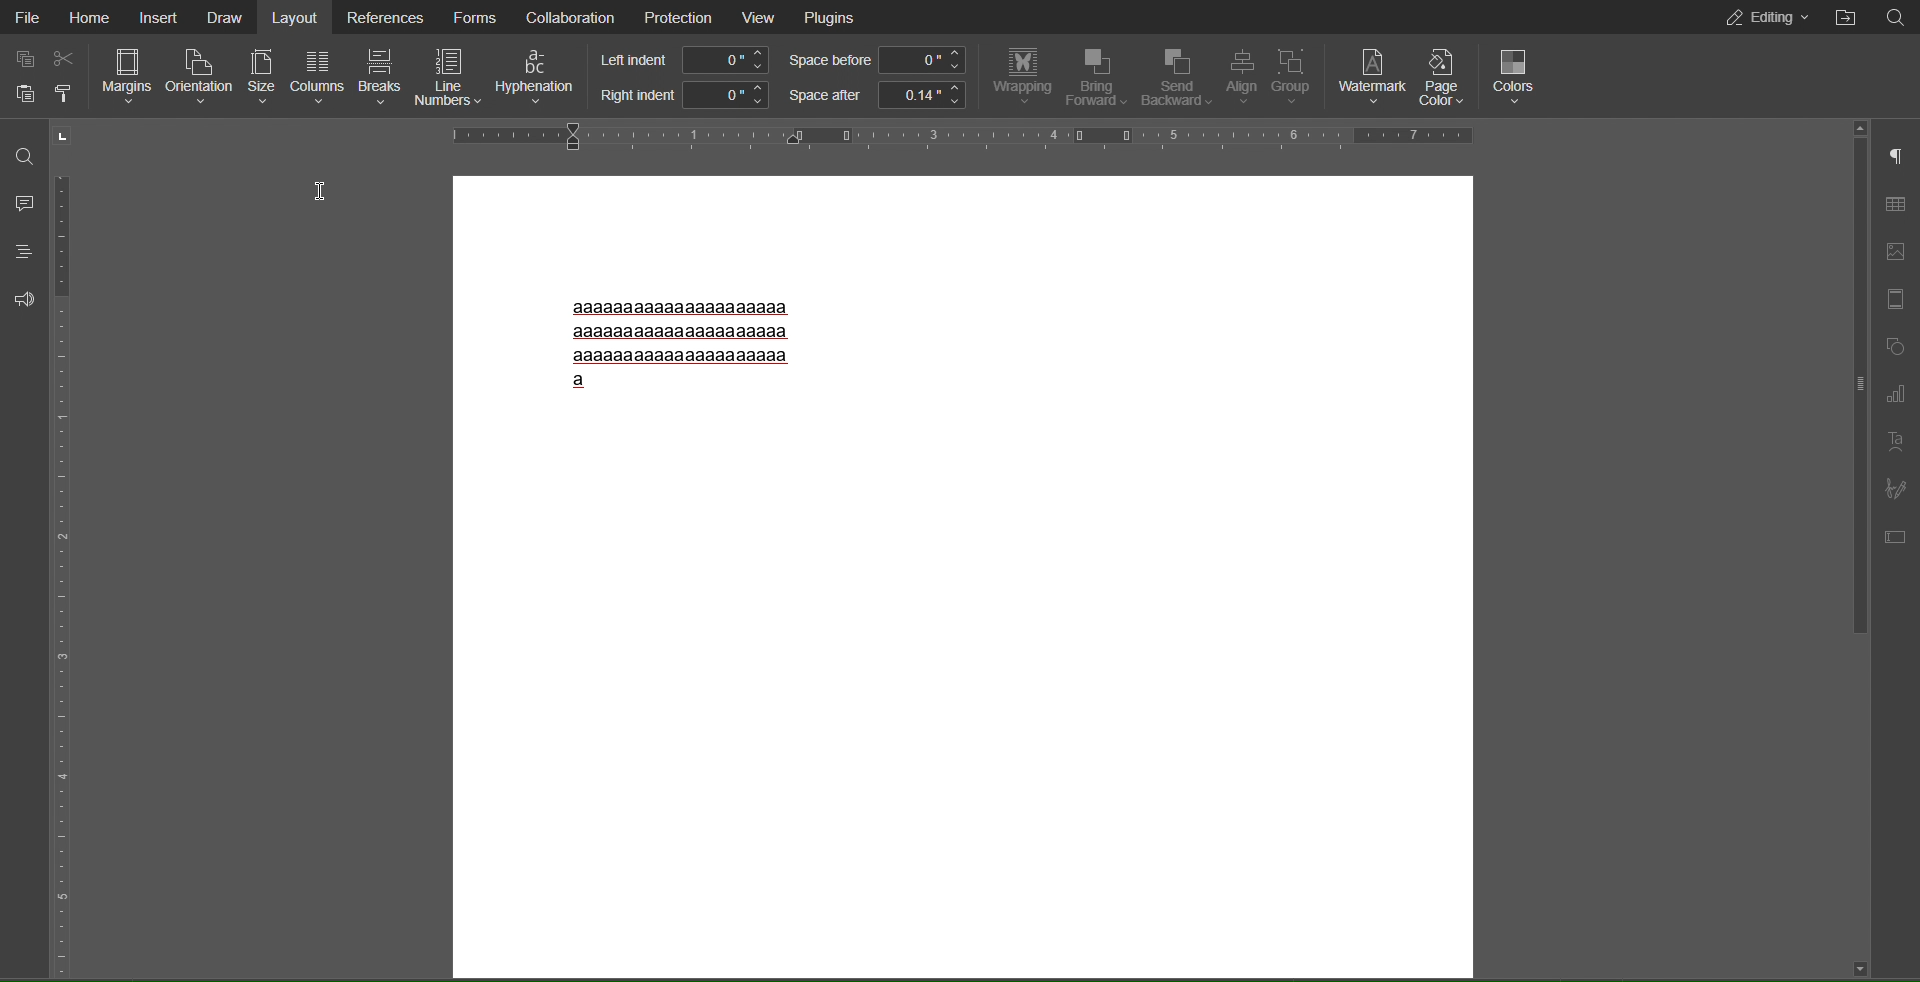 This screenshot has width=1920, height=982. I want to click on Collaboration, so click(569, 18).